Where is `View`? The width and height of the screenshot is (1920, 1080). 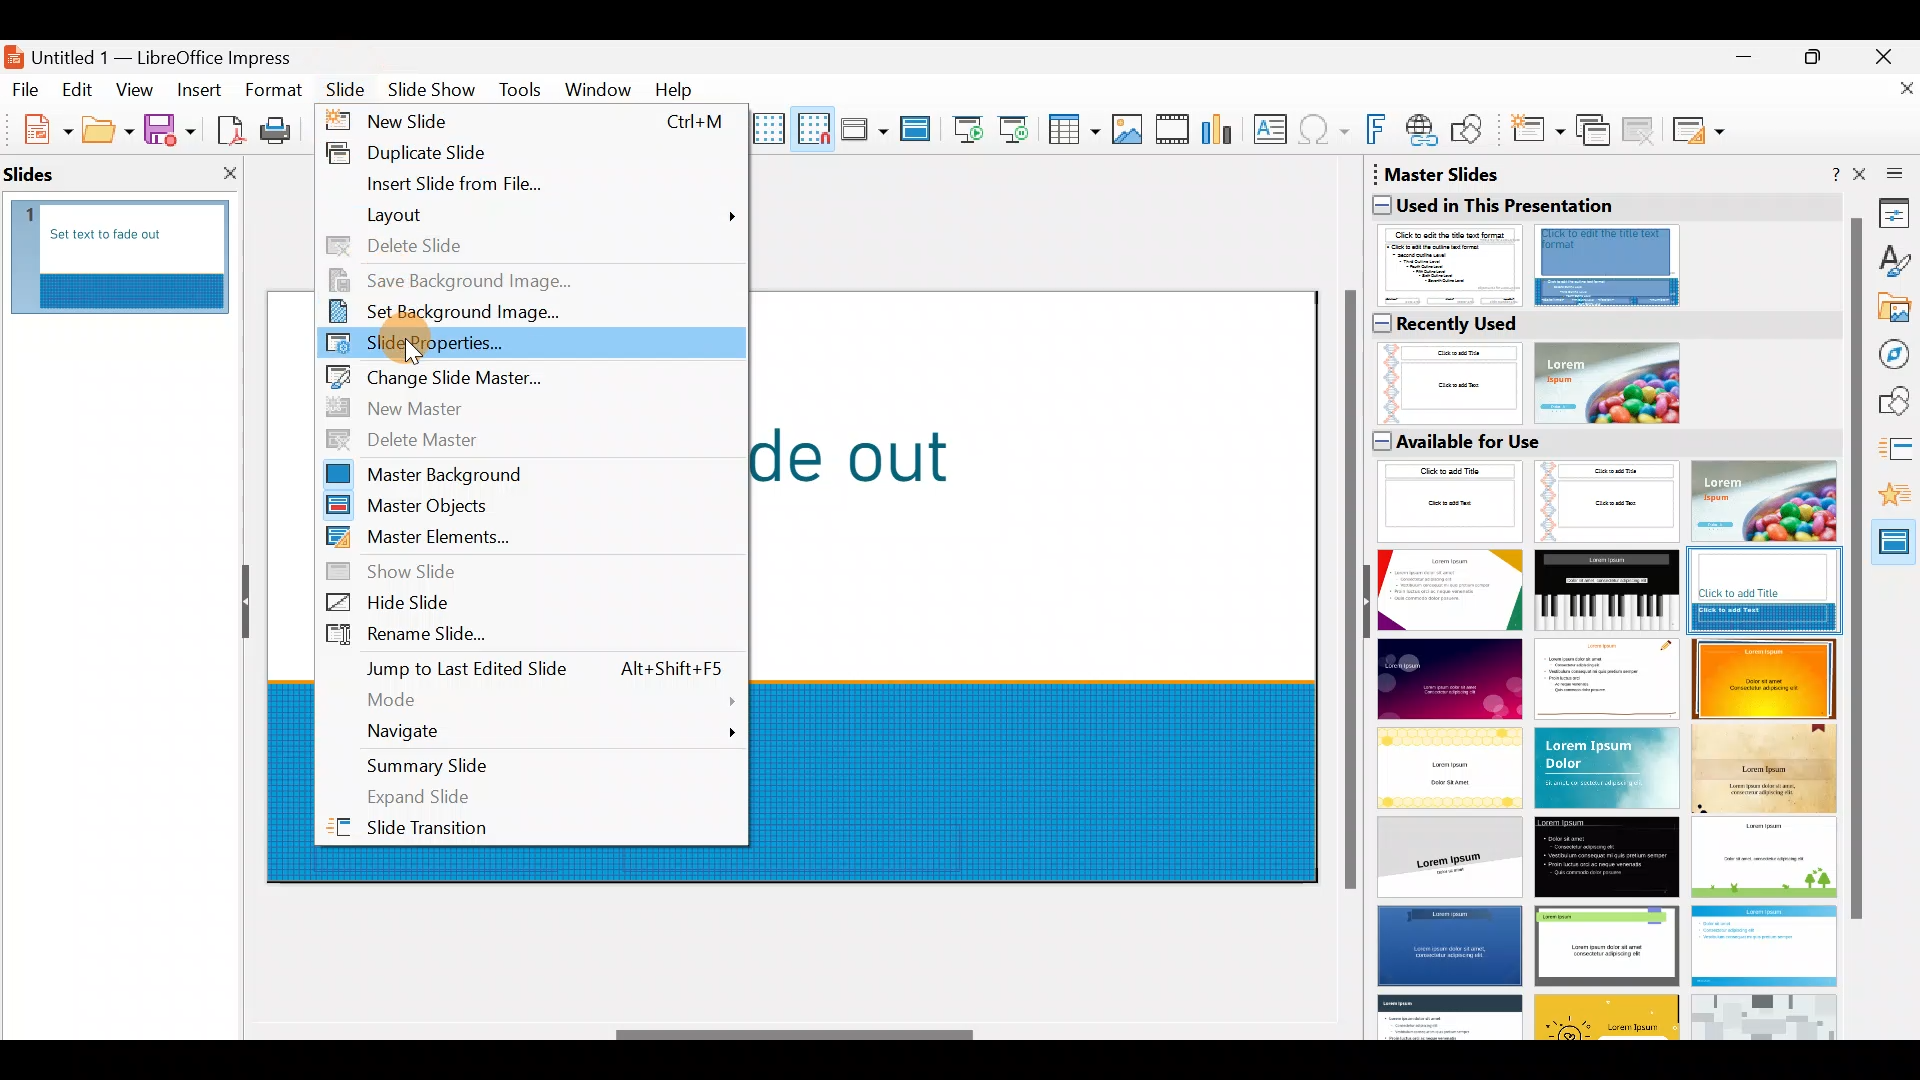
View is located at coordinates (136, 89).